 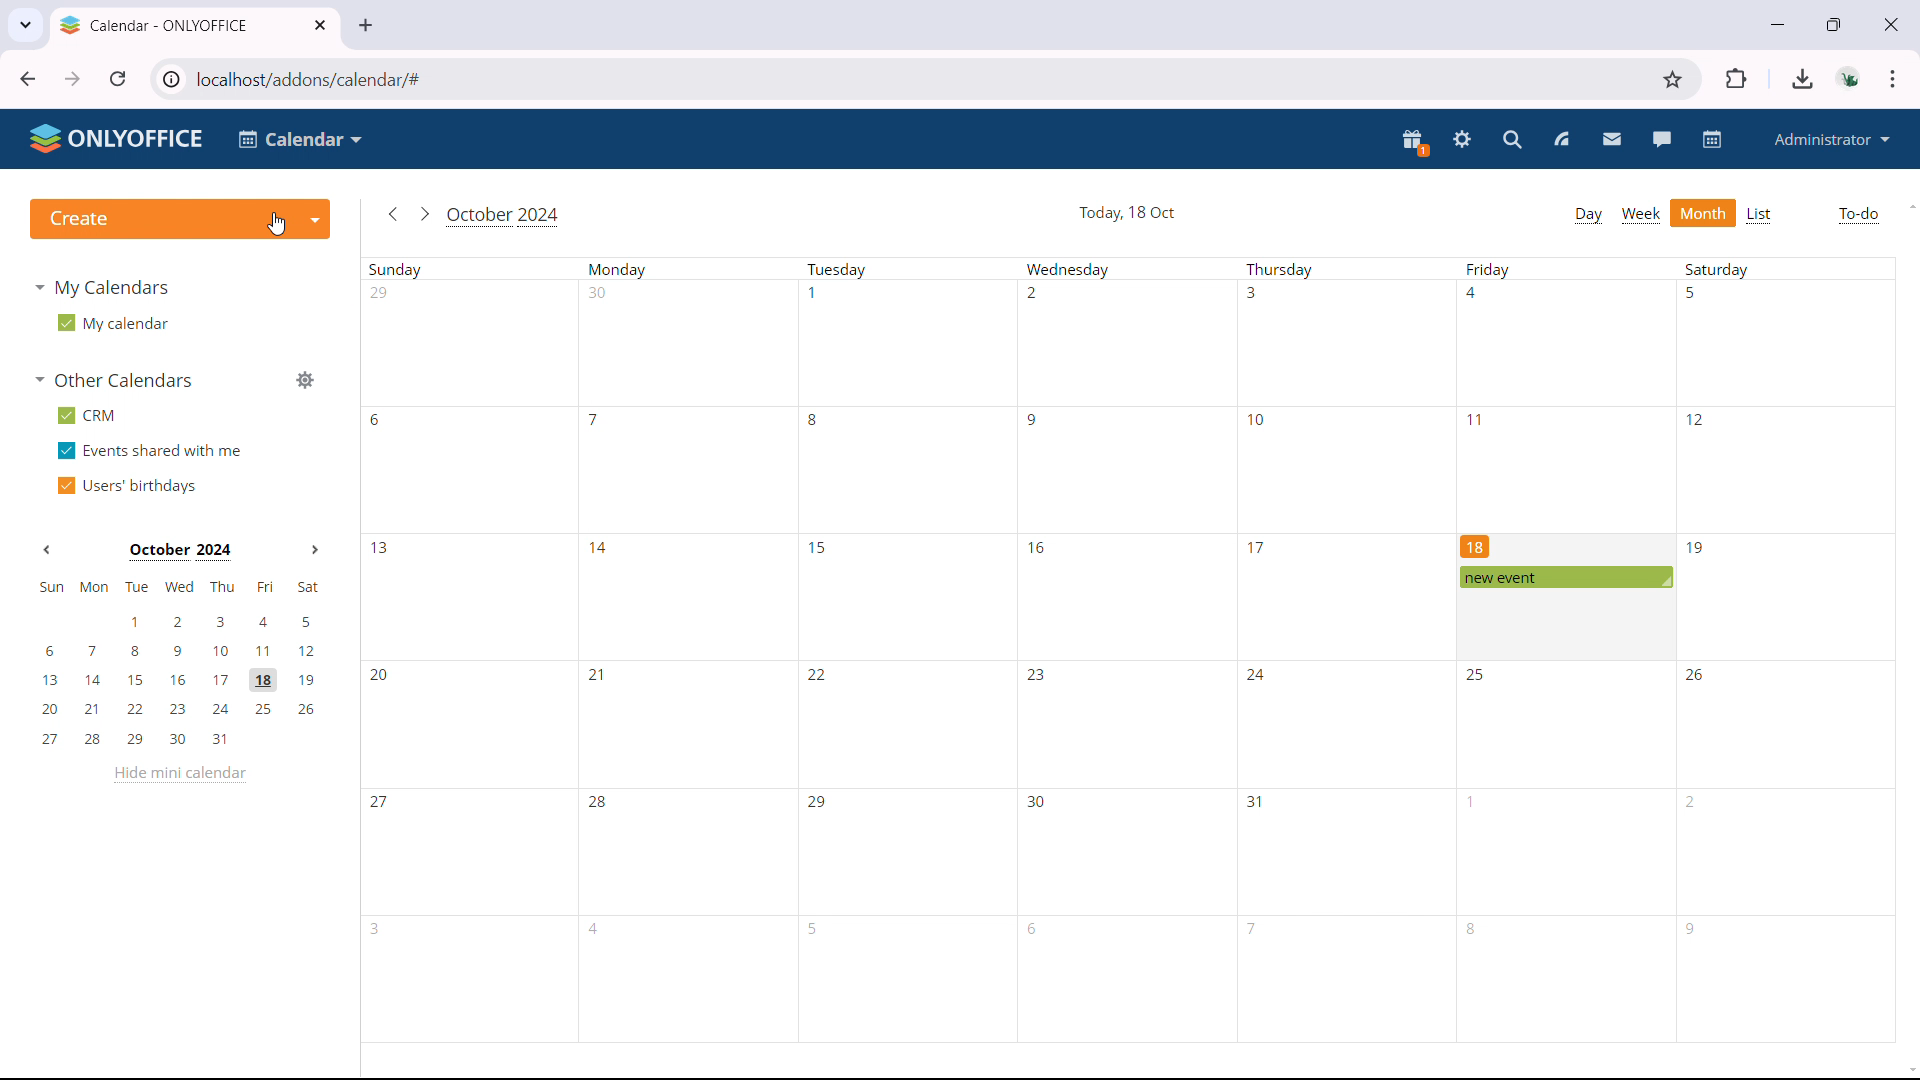 I want to click on calendar, so click(x=1714, y=139).